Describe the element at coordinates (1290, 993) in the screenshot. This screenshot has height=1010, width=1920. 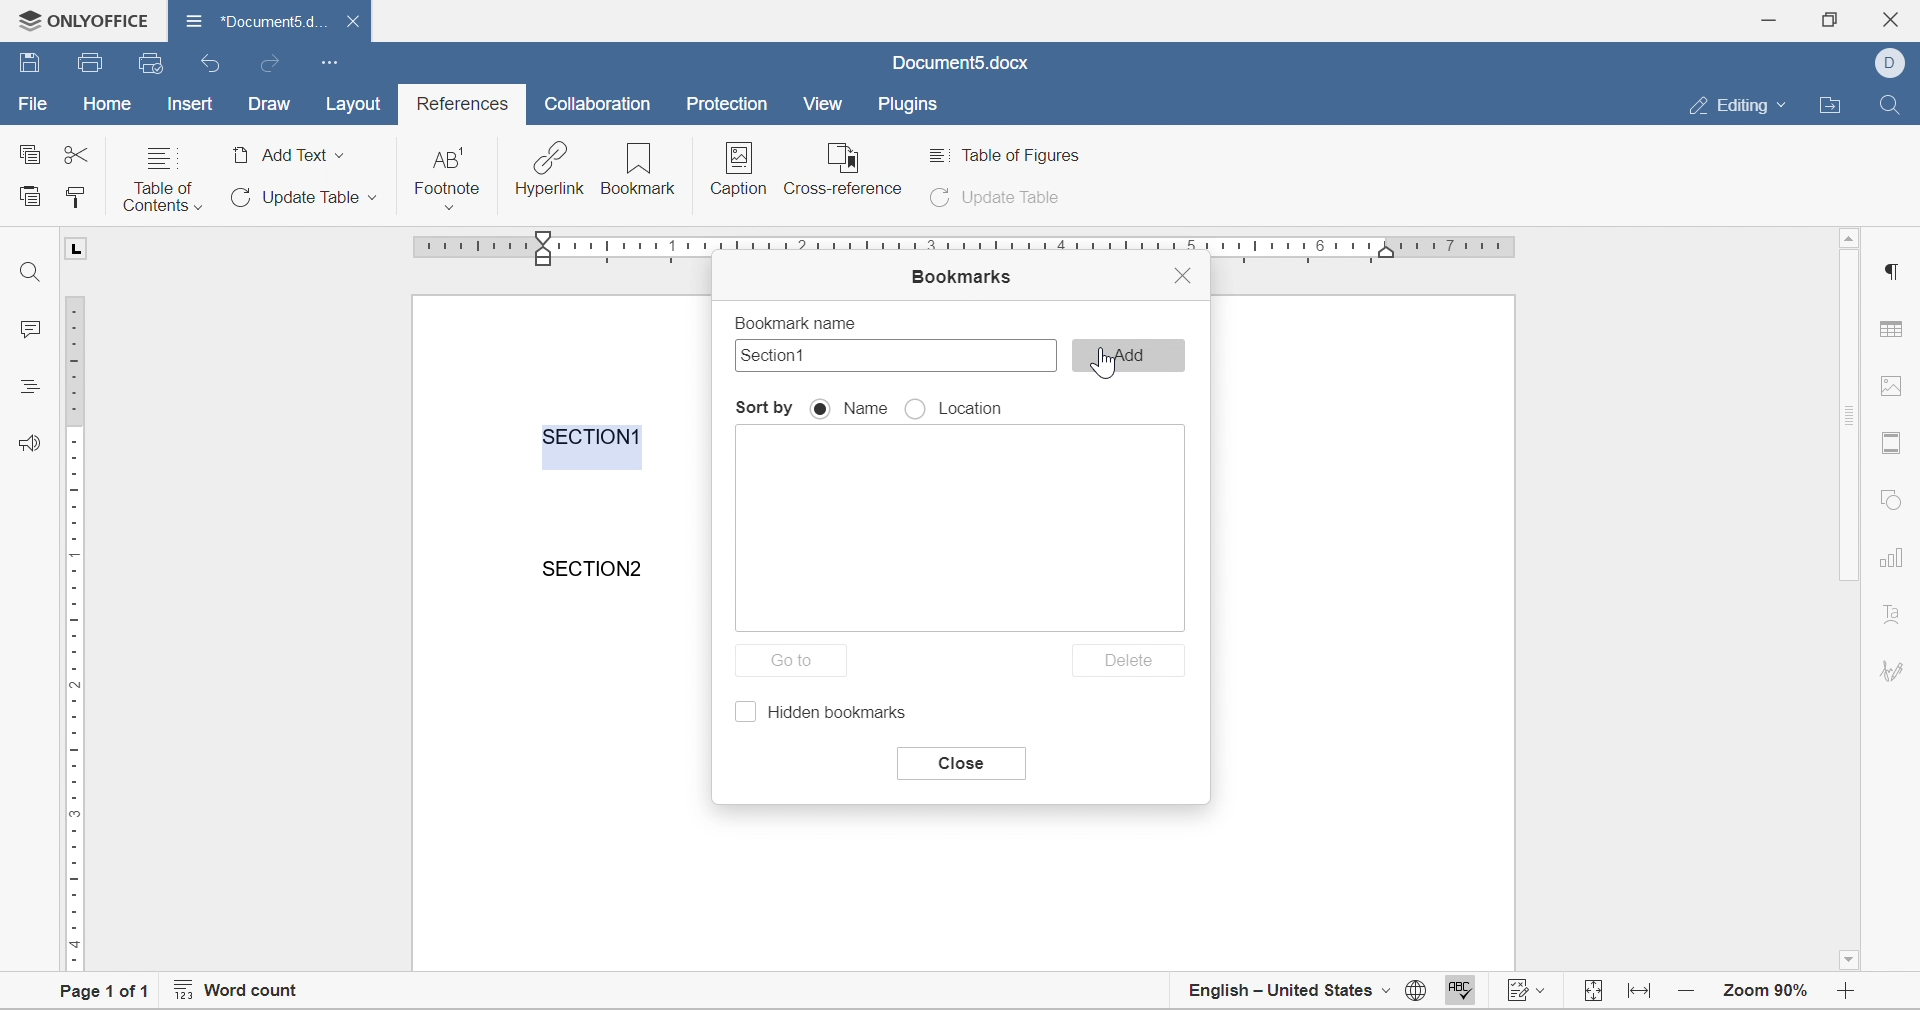
I see `english - united states` at that location.